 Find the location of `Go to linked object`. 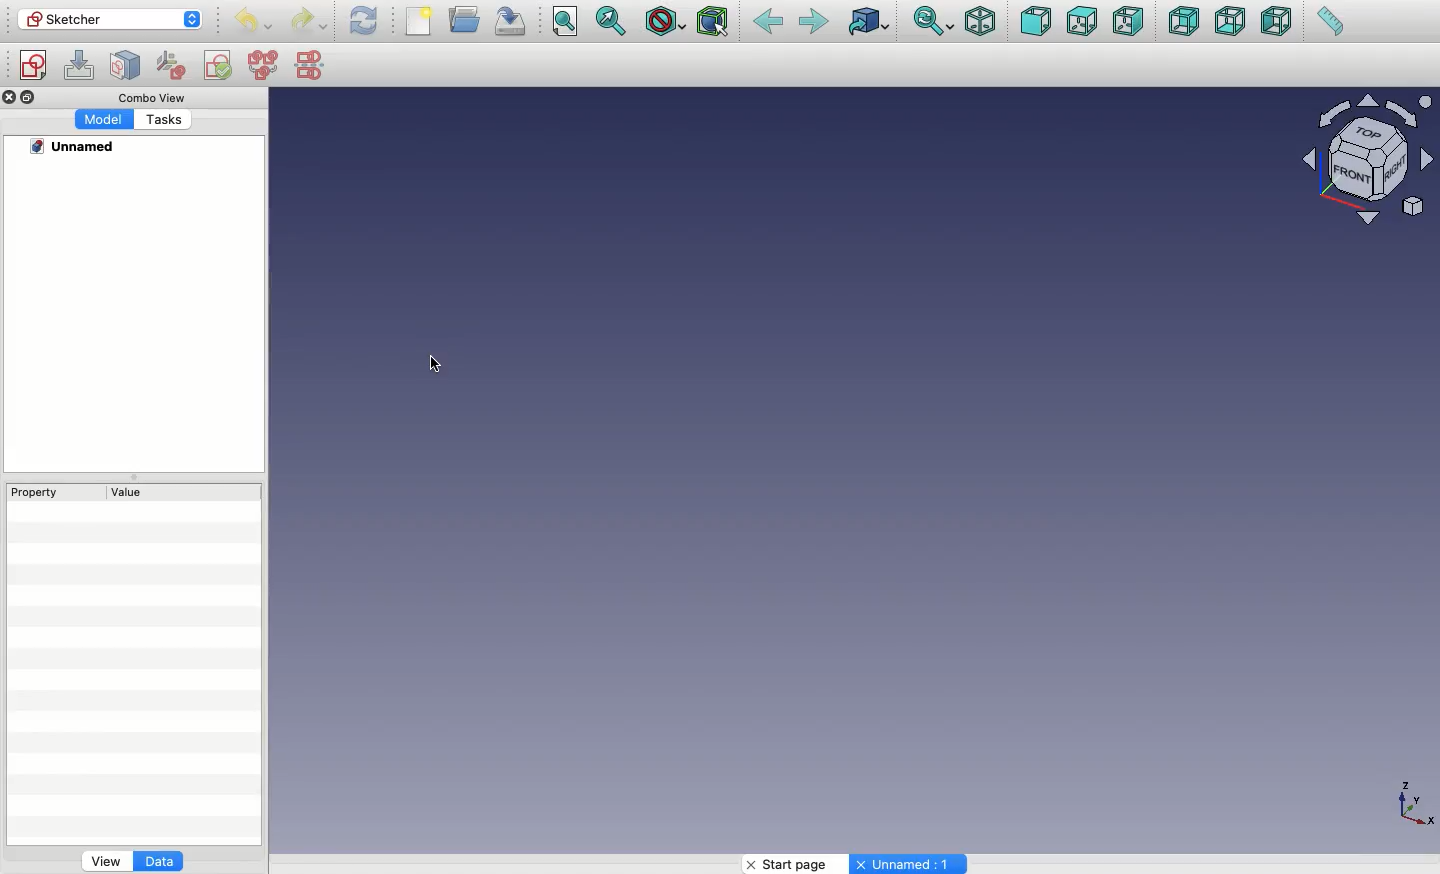

Go to linked object is located at coordinates (872, 23).